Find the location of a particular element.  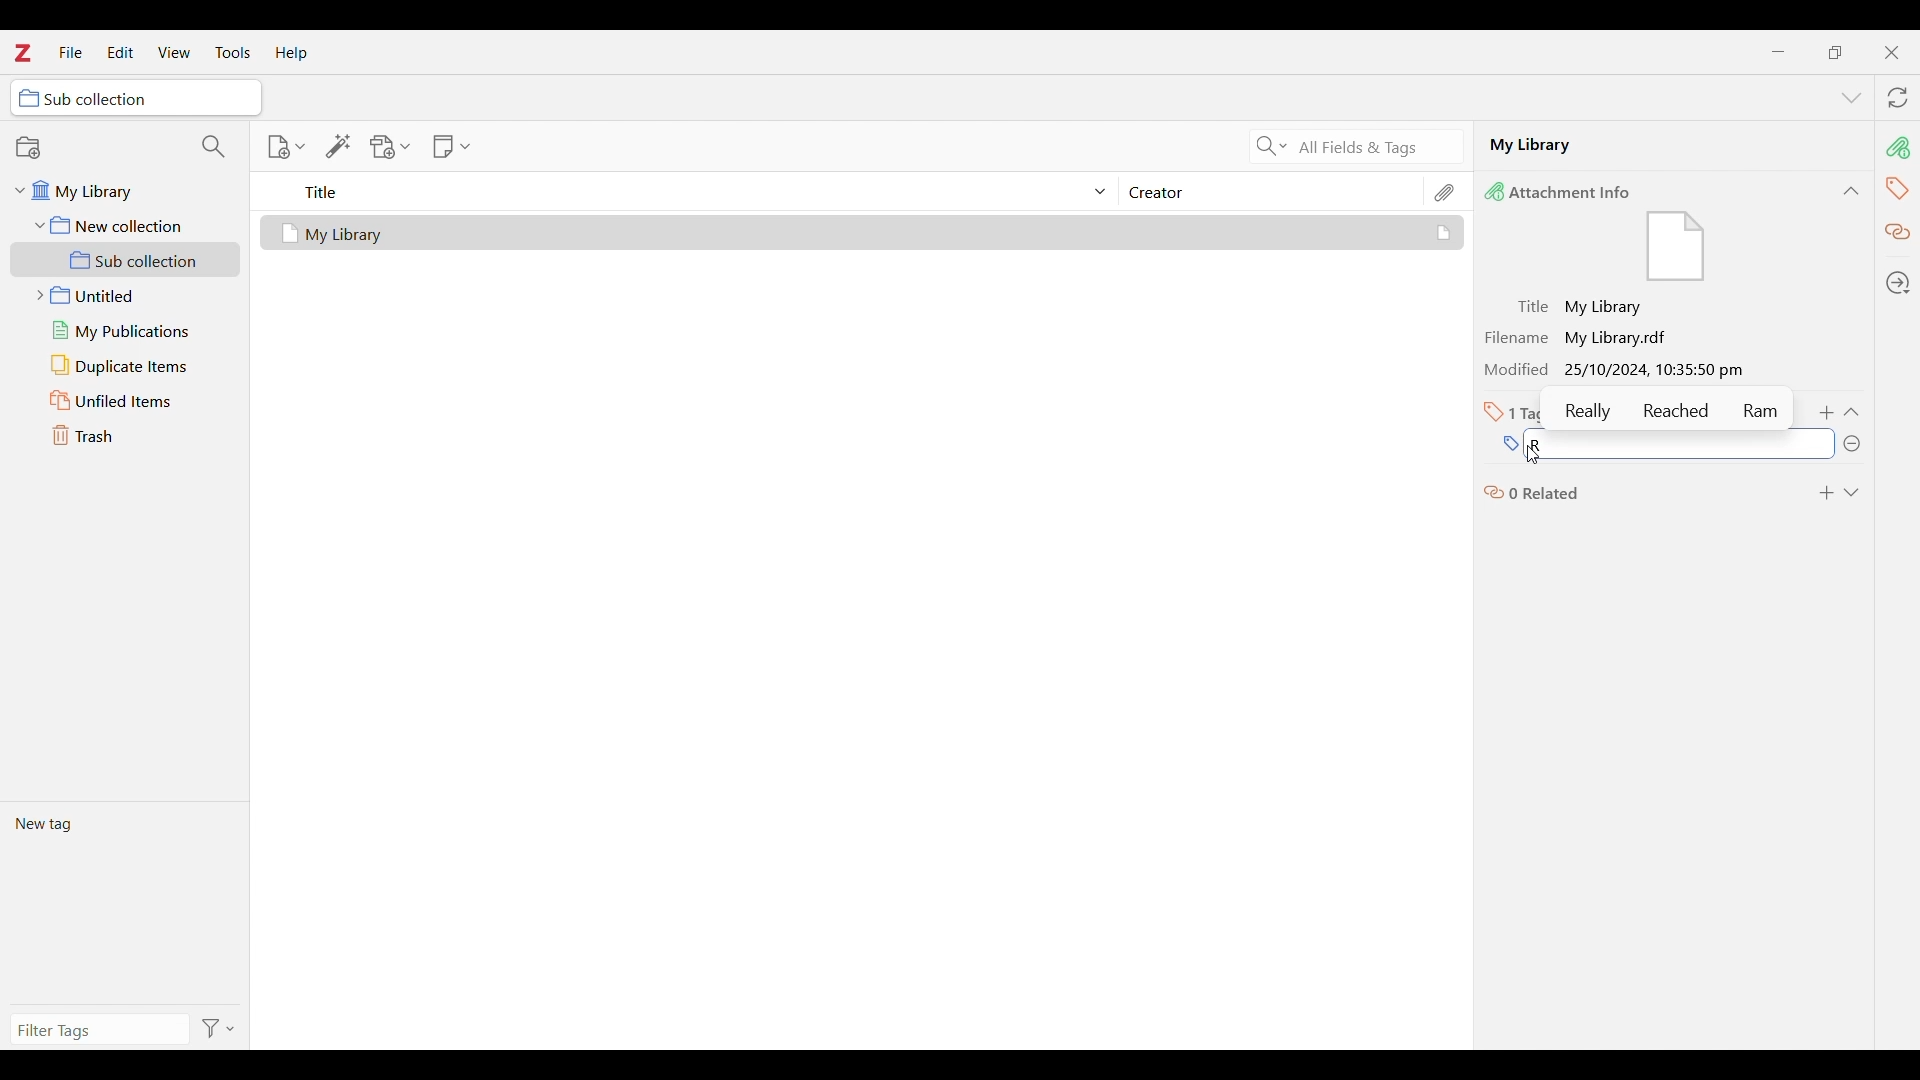

Help menu is located at coordinates (292, 53).